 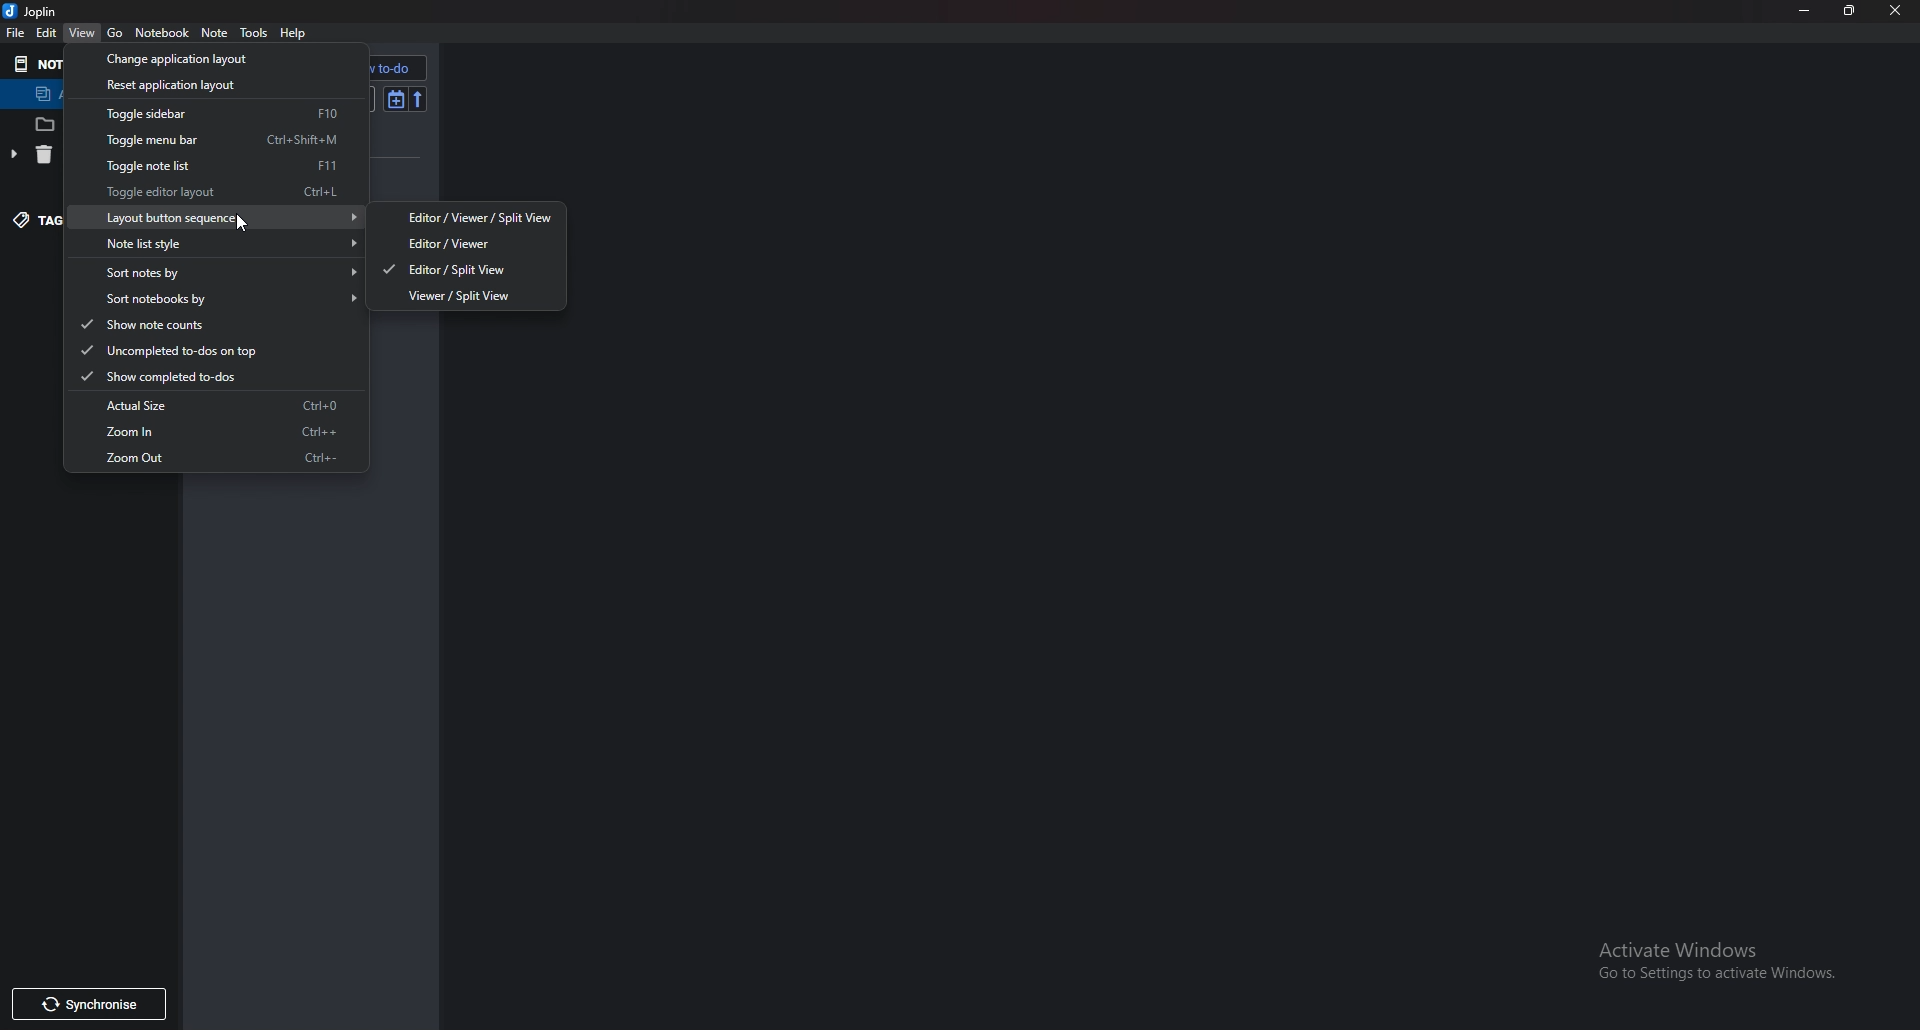 What do you see at coordinates (219, 271) in the screenshot?
I see `Sort notes by` at bounding box center [219, 271].